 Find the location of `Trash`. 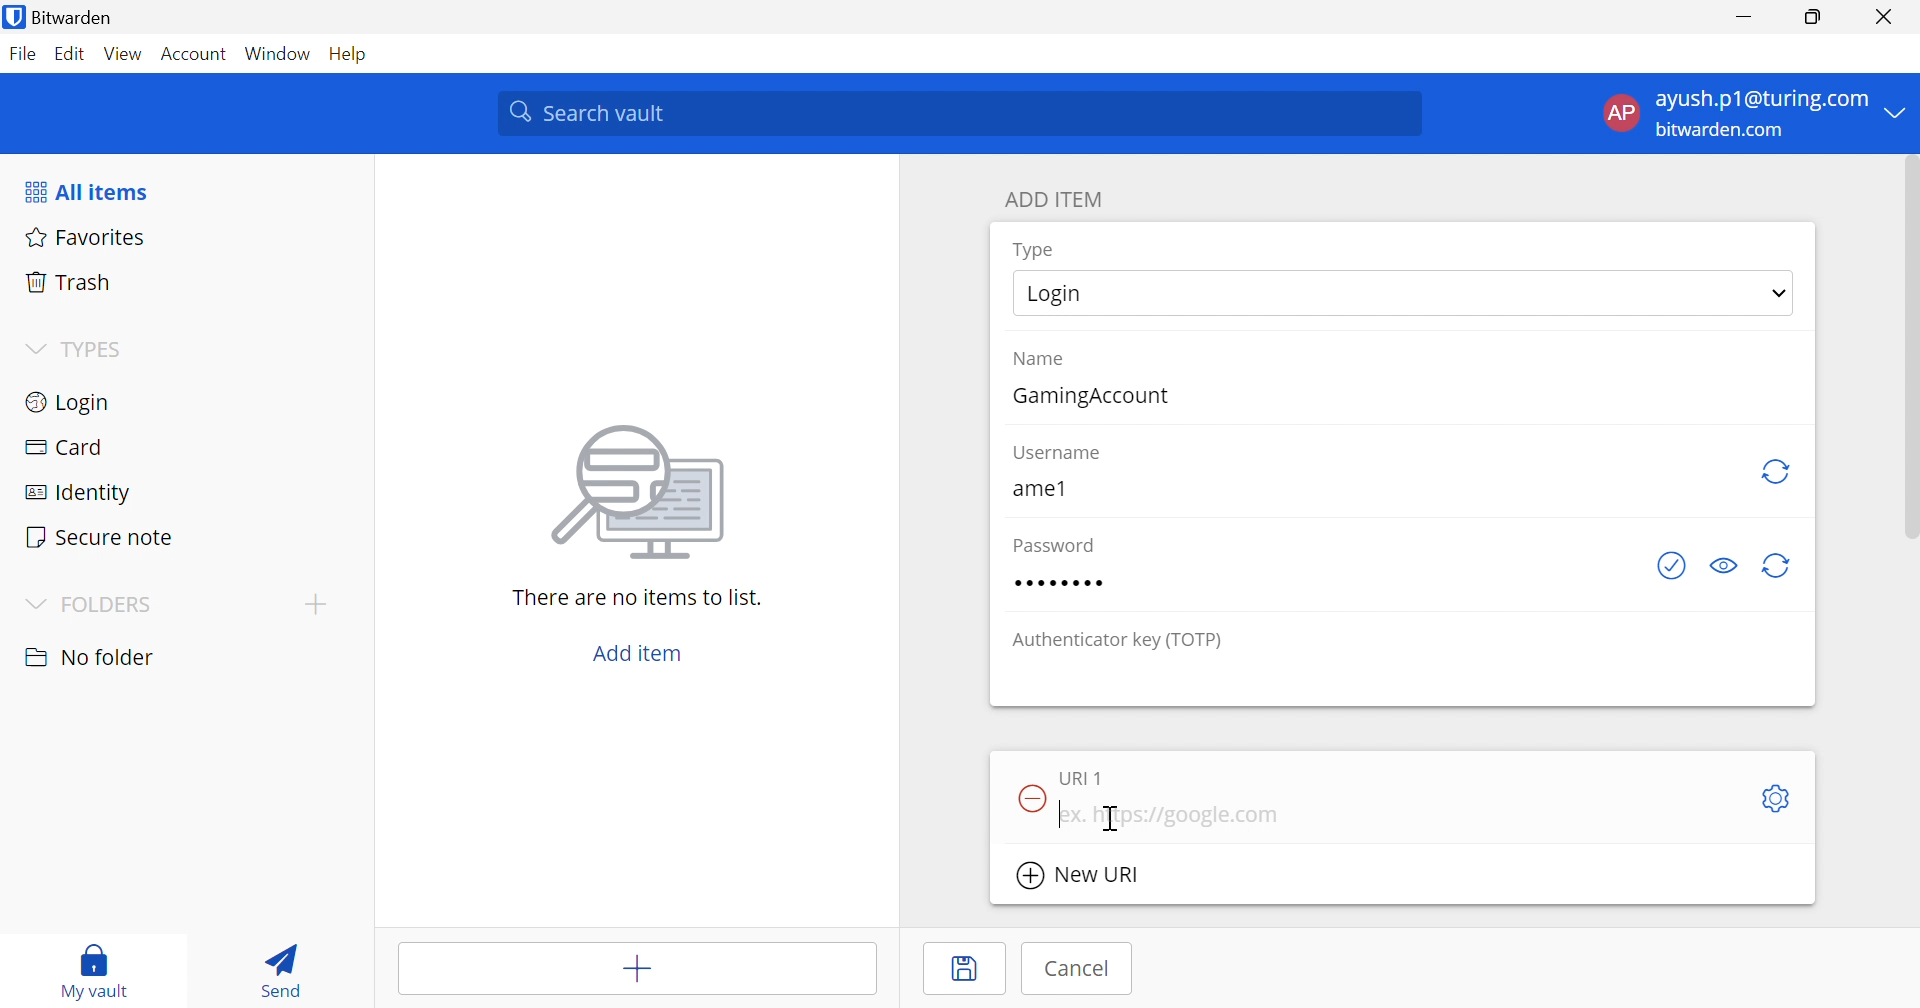

Trash is located at coordinates (75, 285).